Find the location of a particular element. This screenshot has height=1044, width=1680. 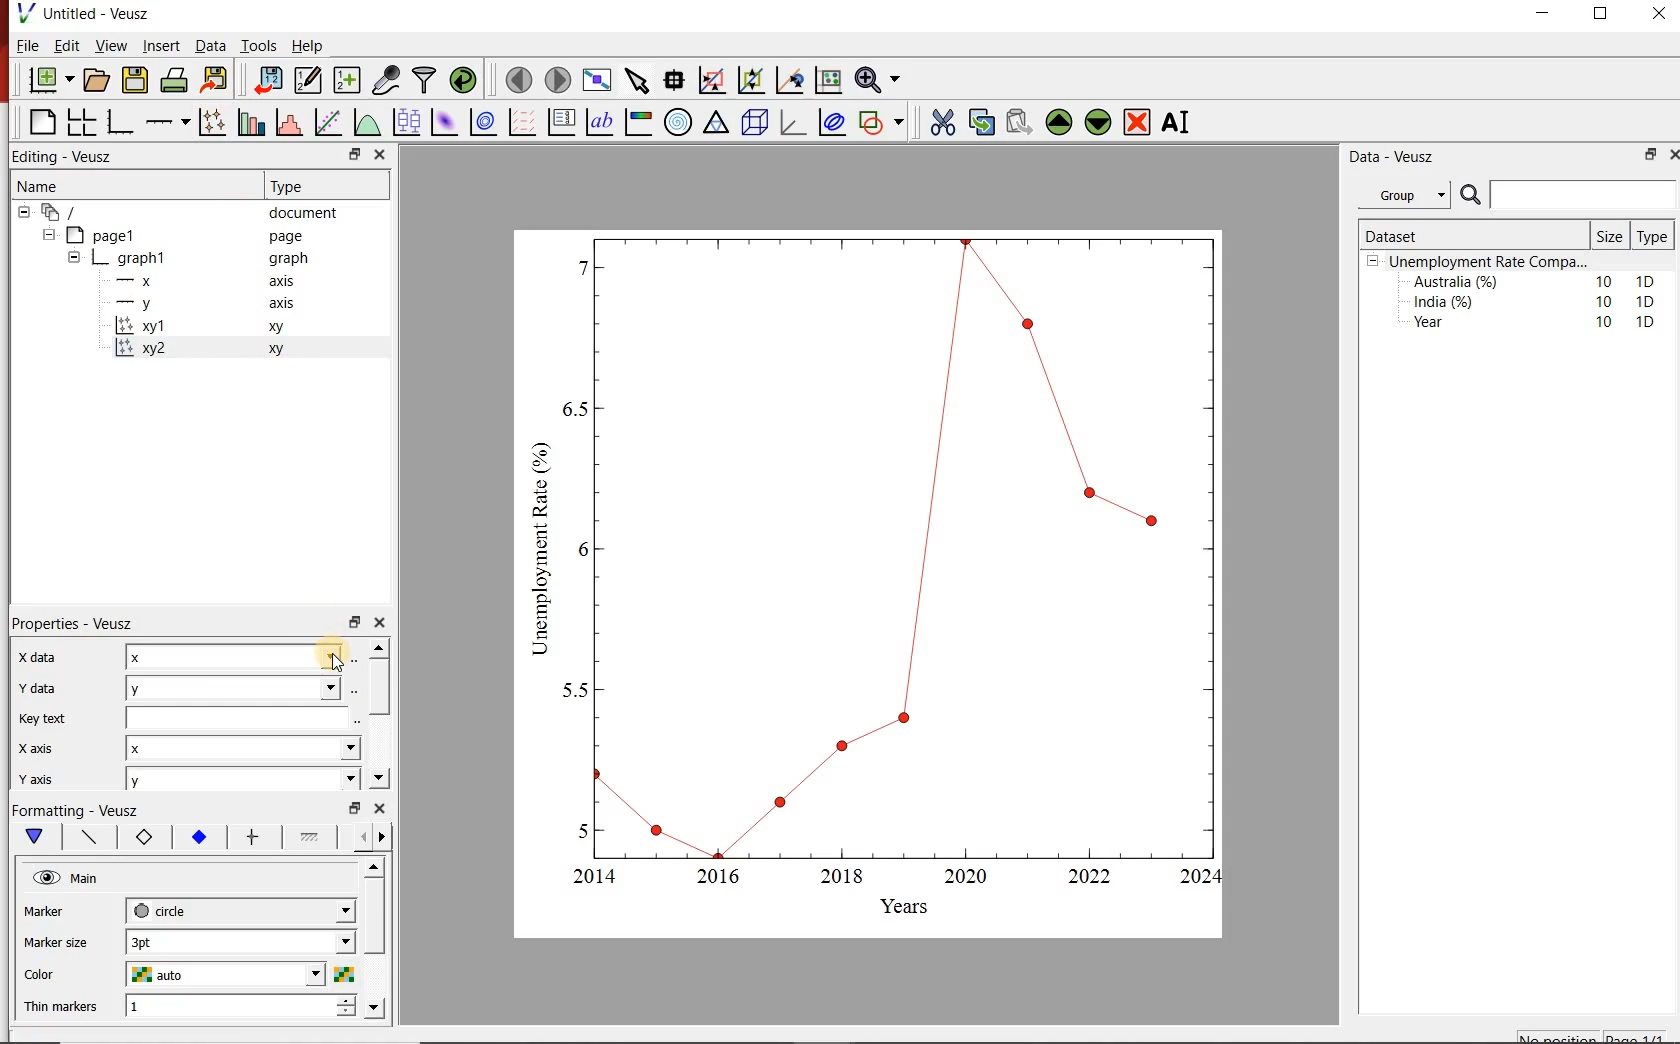

arrange graphs is located at coordinates (81, 121).